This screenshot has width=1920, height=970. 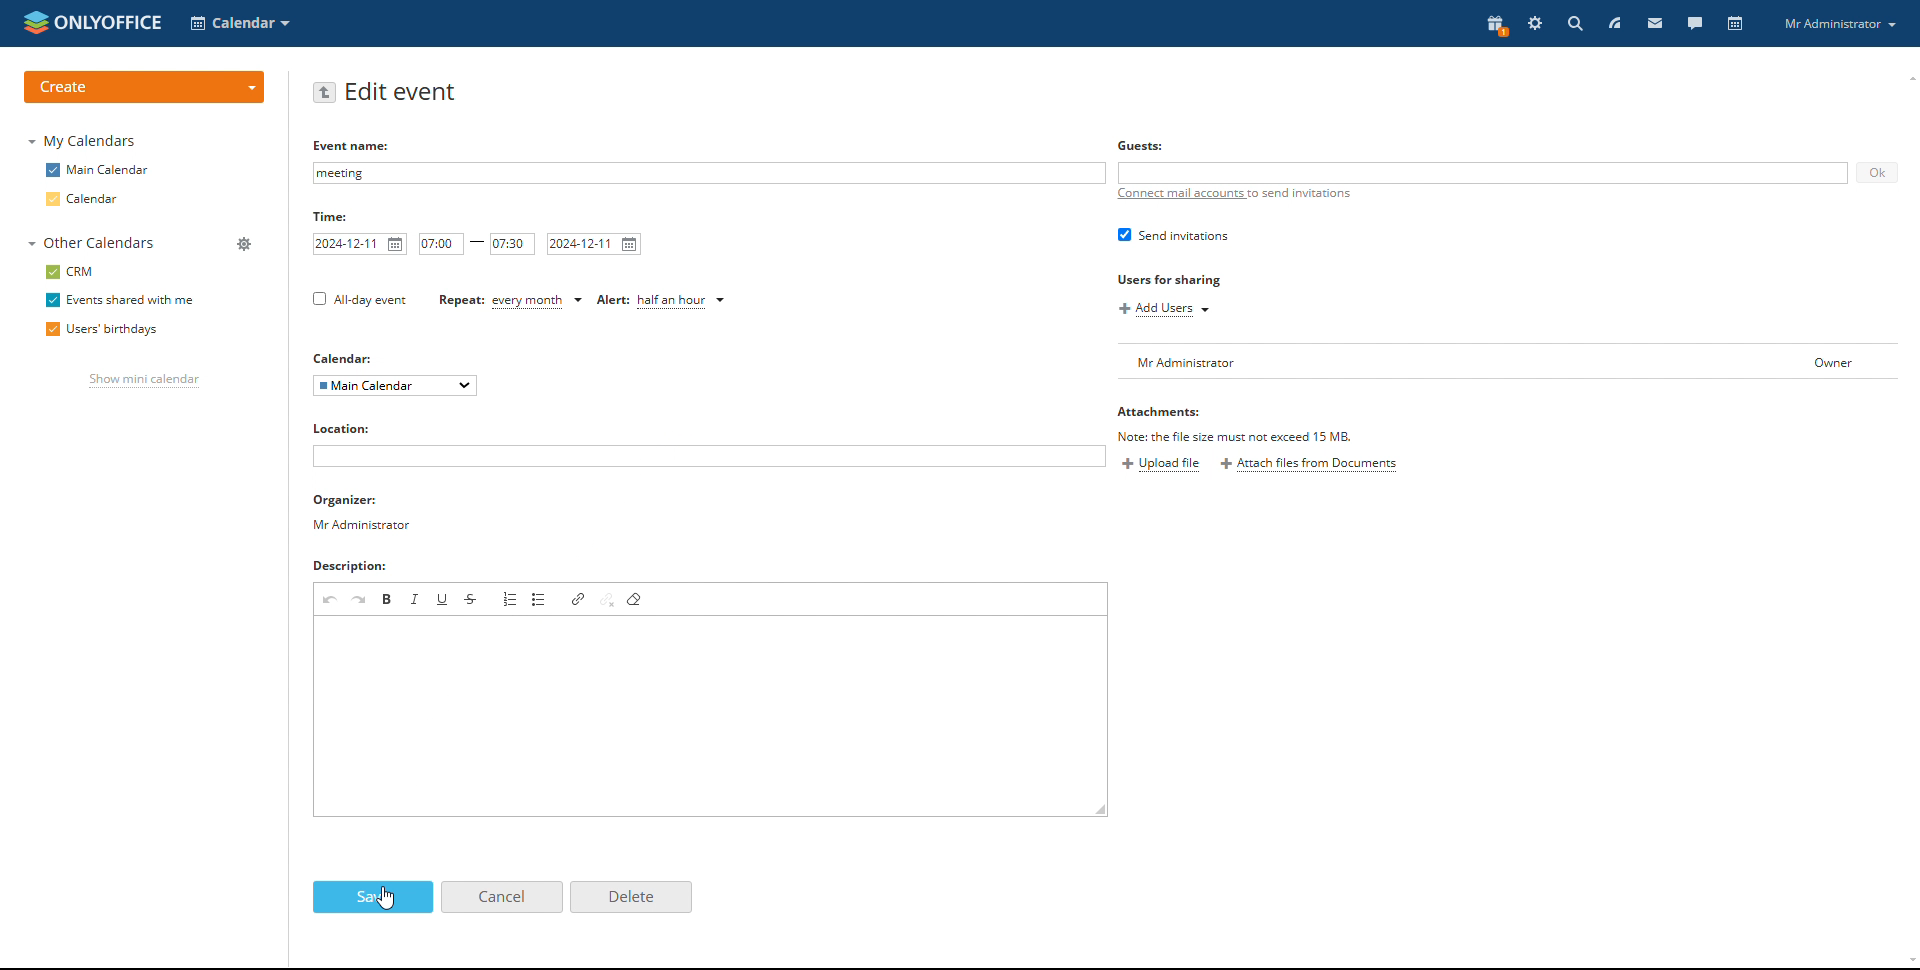 I want to click on ok, so click(x=1877, y=174).